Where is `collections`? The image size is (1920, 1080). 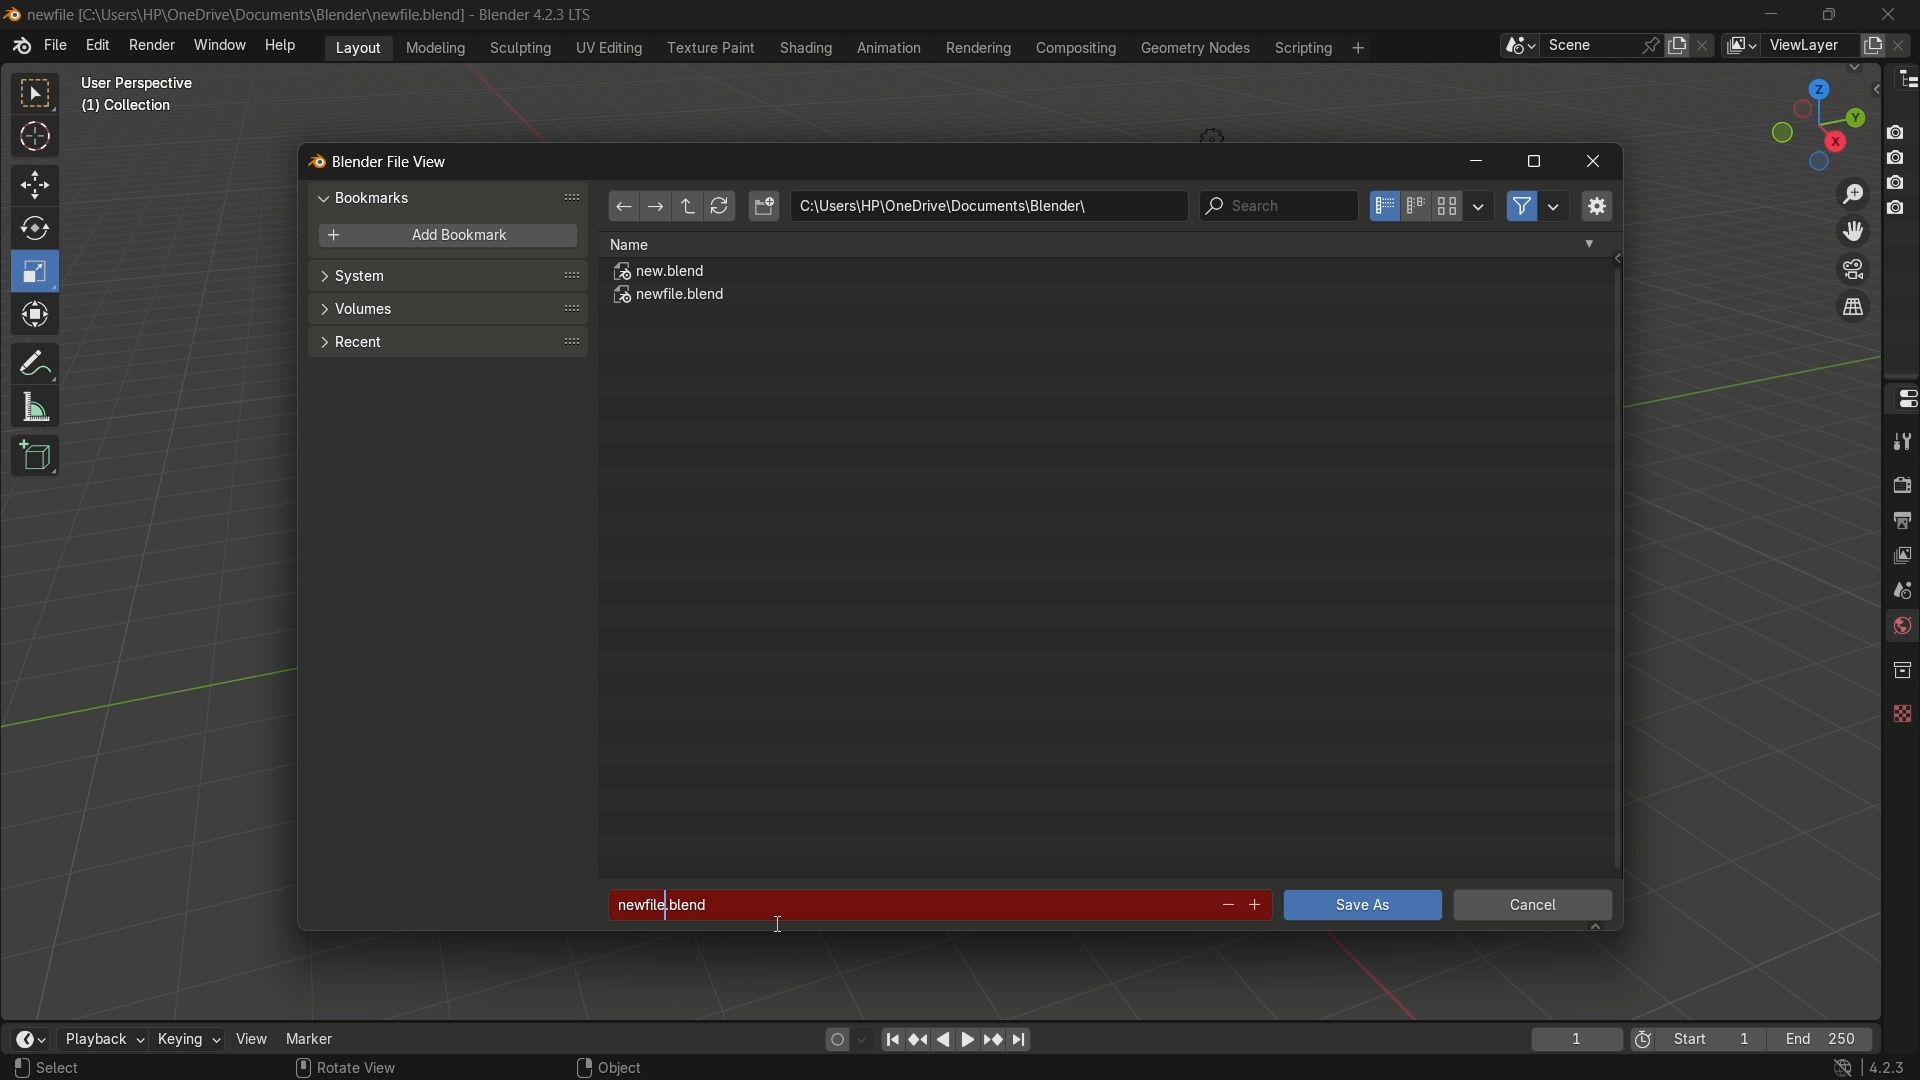
collections is located at coordinates (1901, 670).